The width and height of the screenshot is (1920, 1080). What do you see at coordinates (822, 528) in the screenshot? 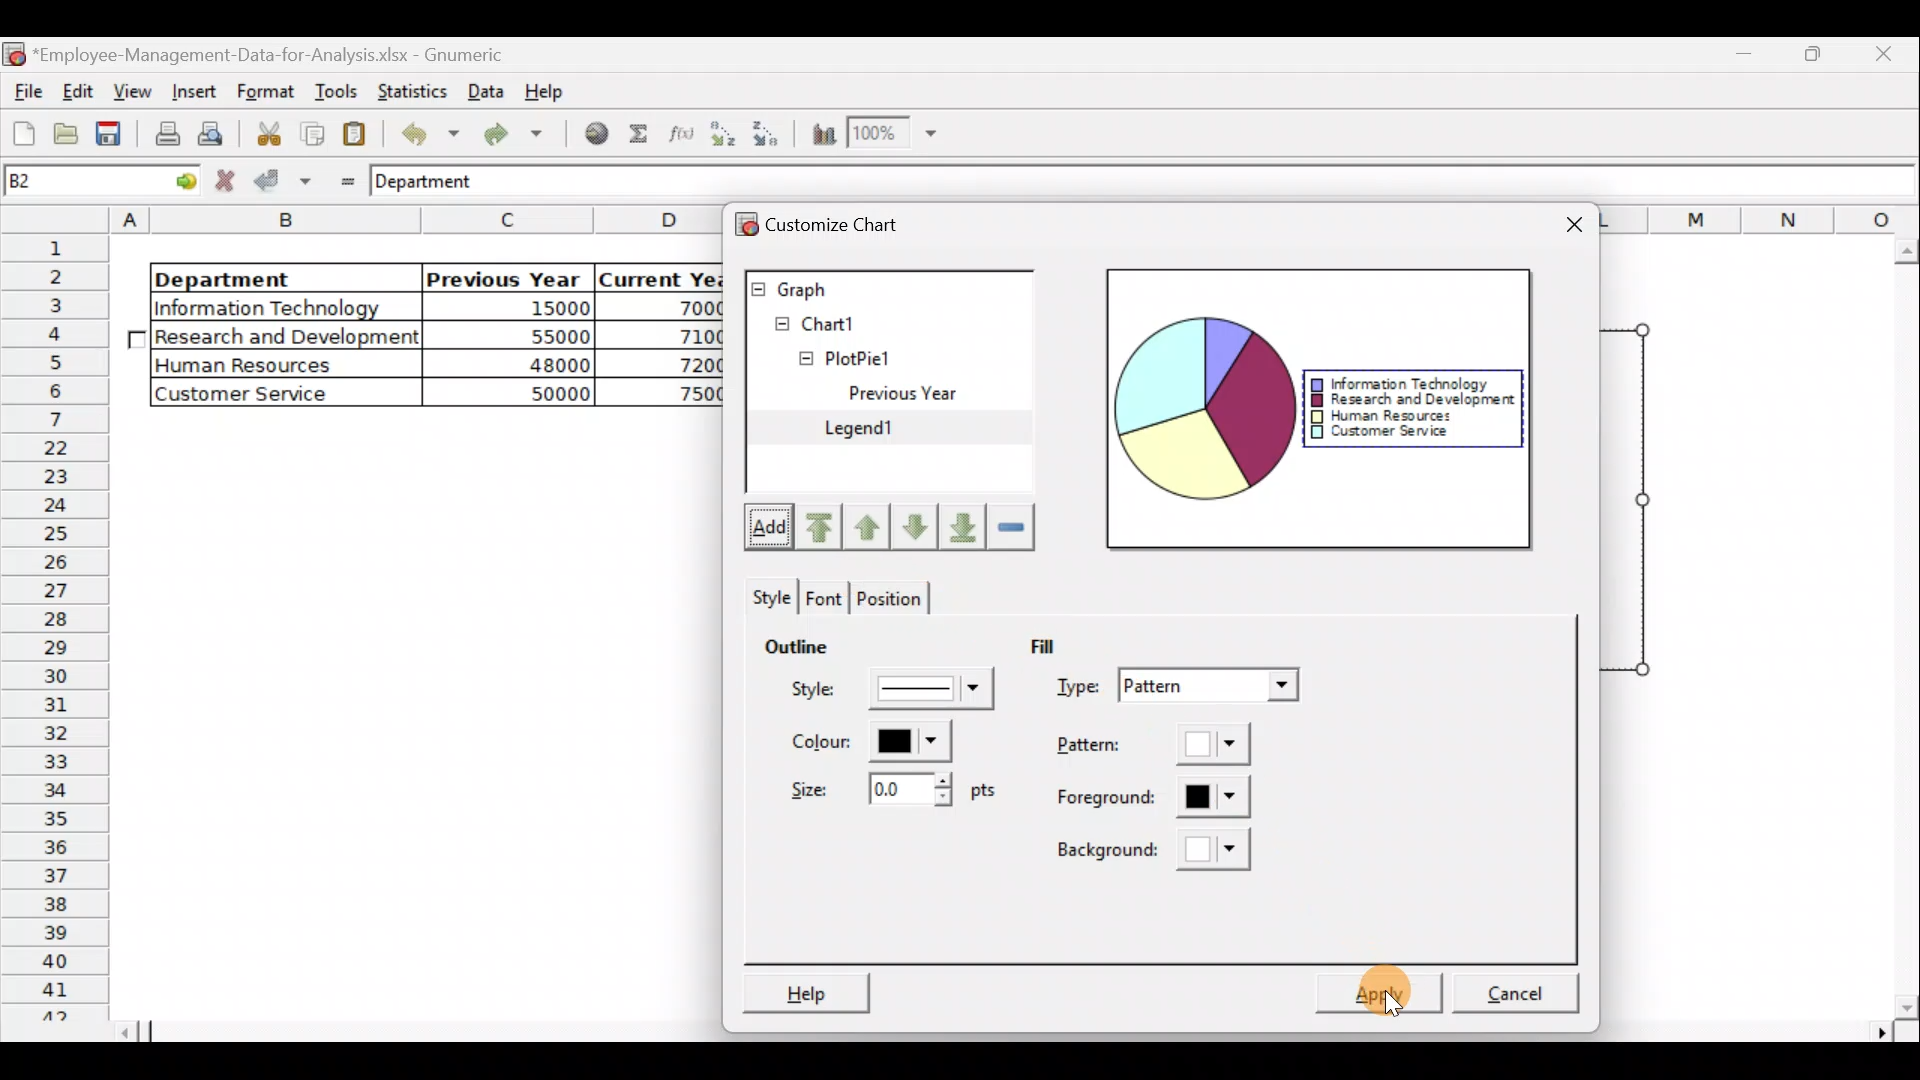
I see `Move upward` at bounding box center [822, 528].